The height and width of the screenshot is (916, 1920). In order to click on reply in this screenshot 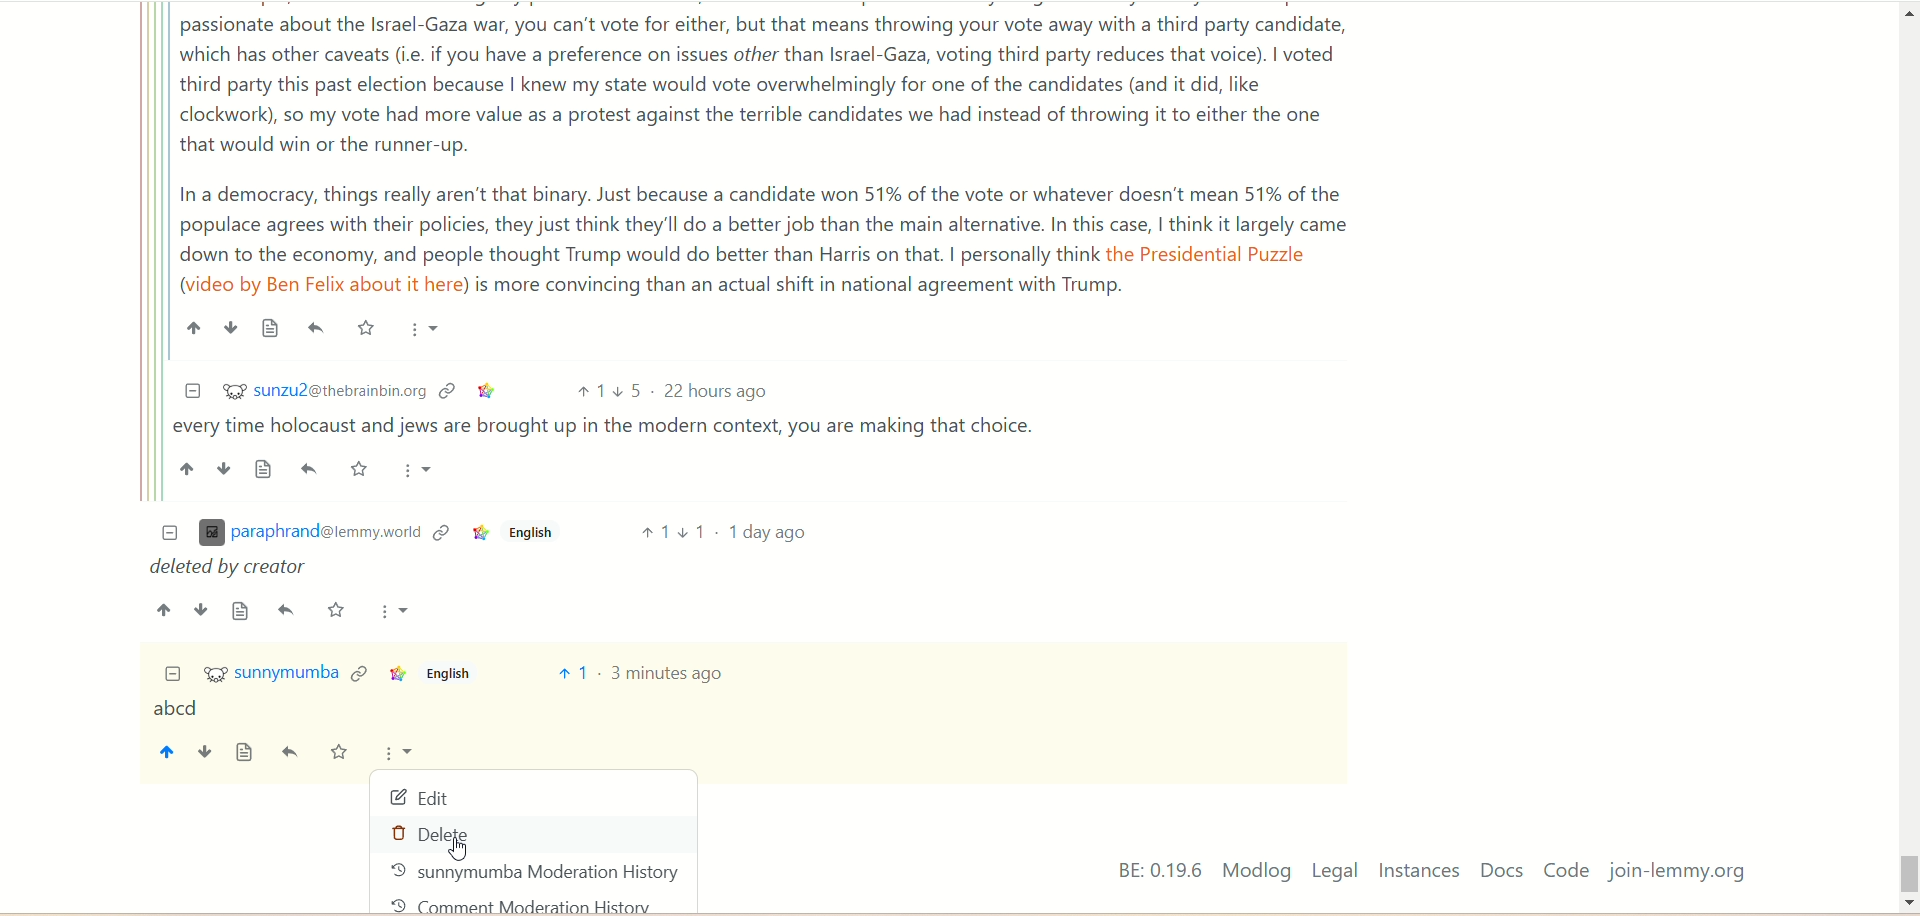, I will do `click(293, 753)`.